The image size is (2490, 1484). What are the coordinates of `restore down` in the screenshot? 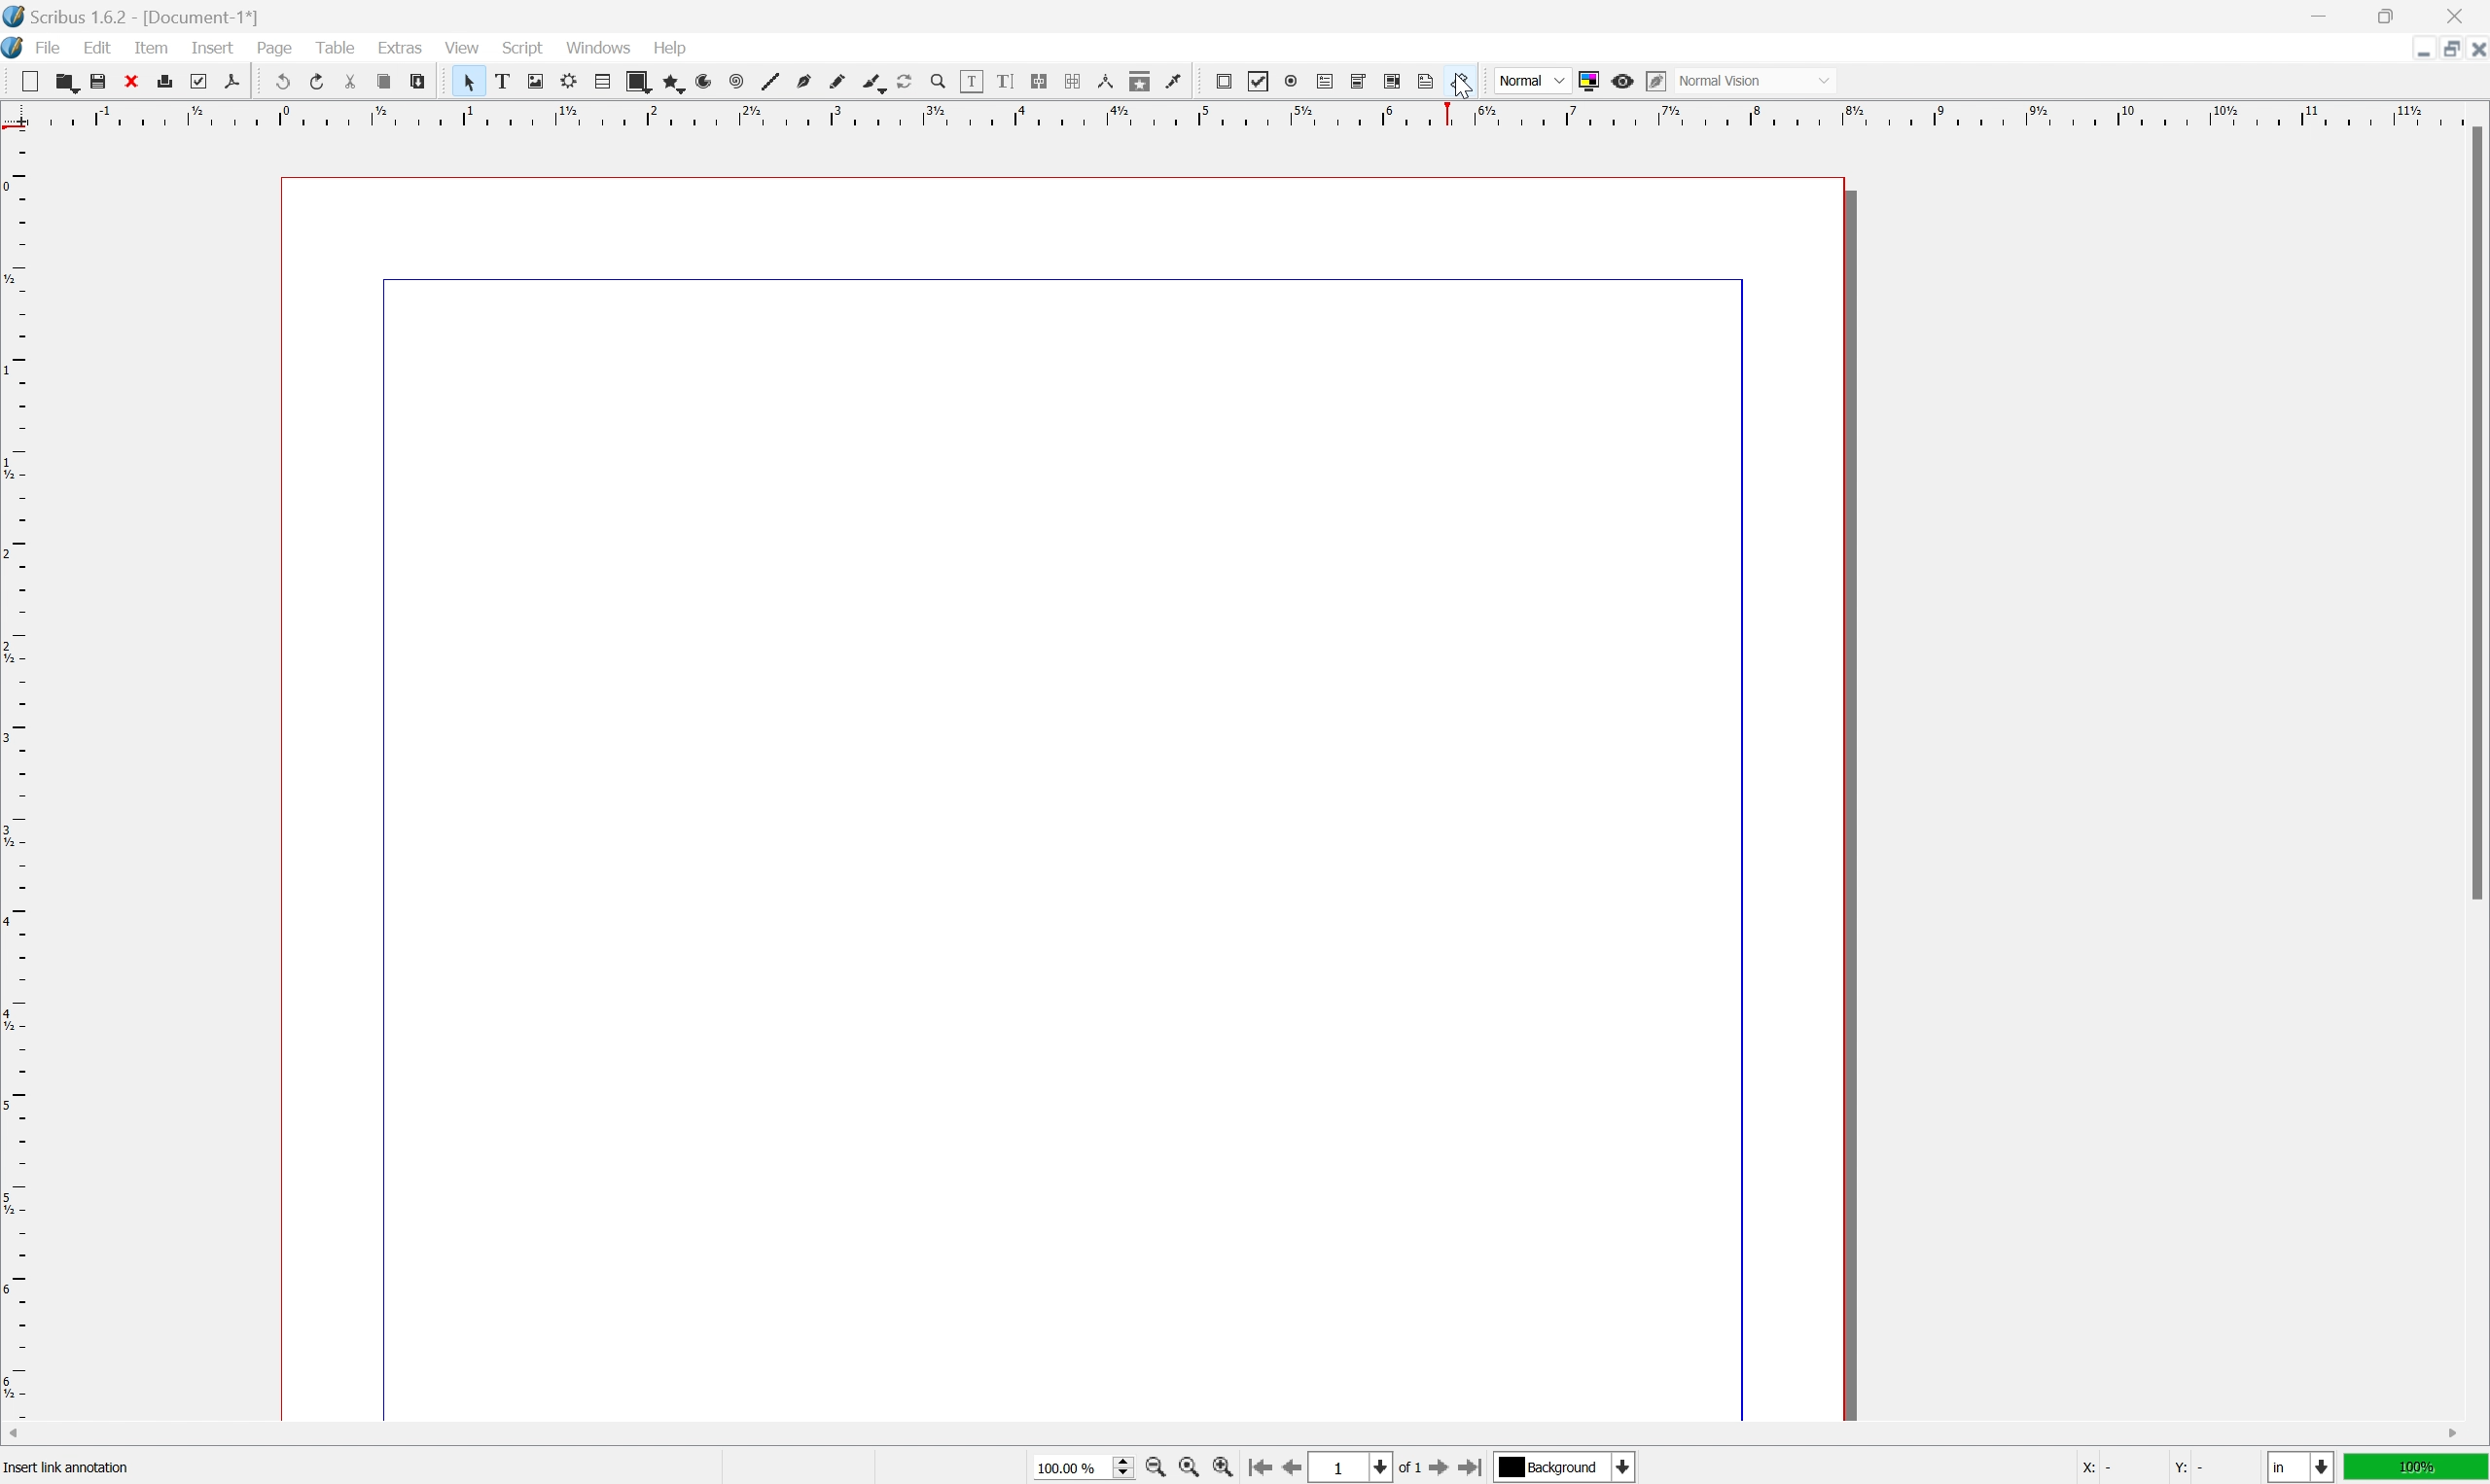 It's located at (2389, 14).